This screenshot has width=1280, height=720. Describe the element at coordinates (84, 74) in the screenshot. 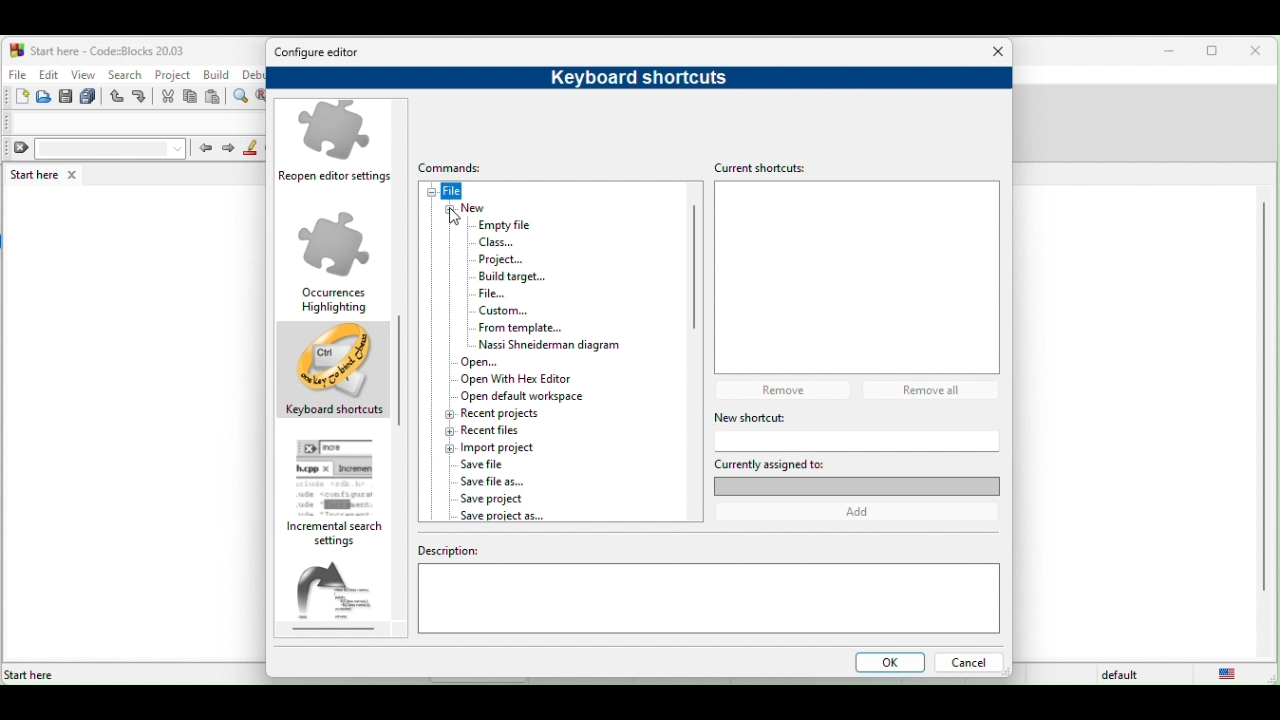

I see `view` at that location.